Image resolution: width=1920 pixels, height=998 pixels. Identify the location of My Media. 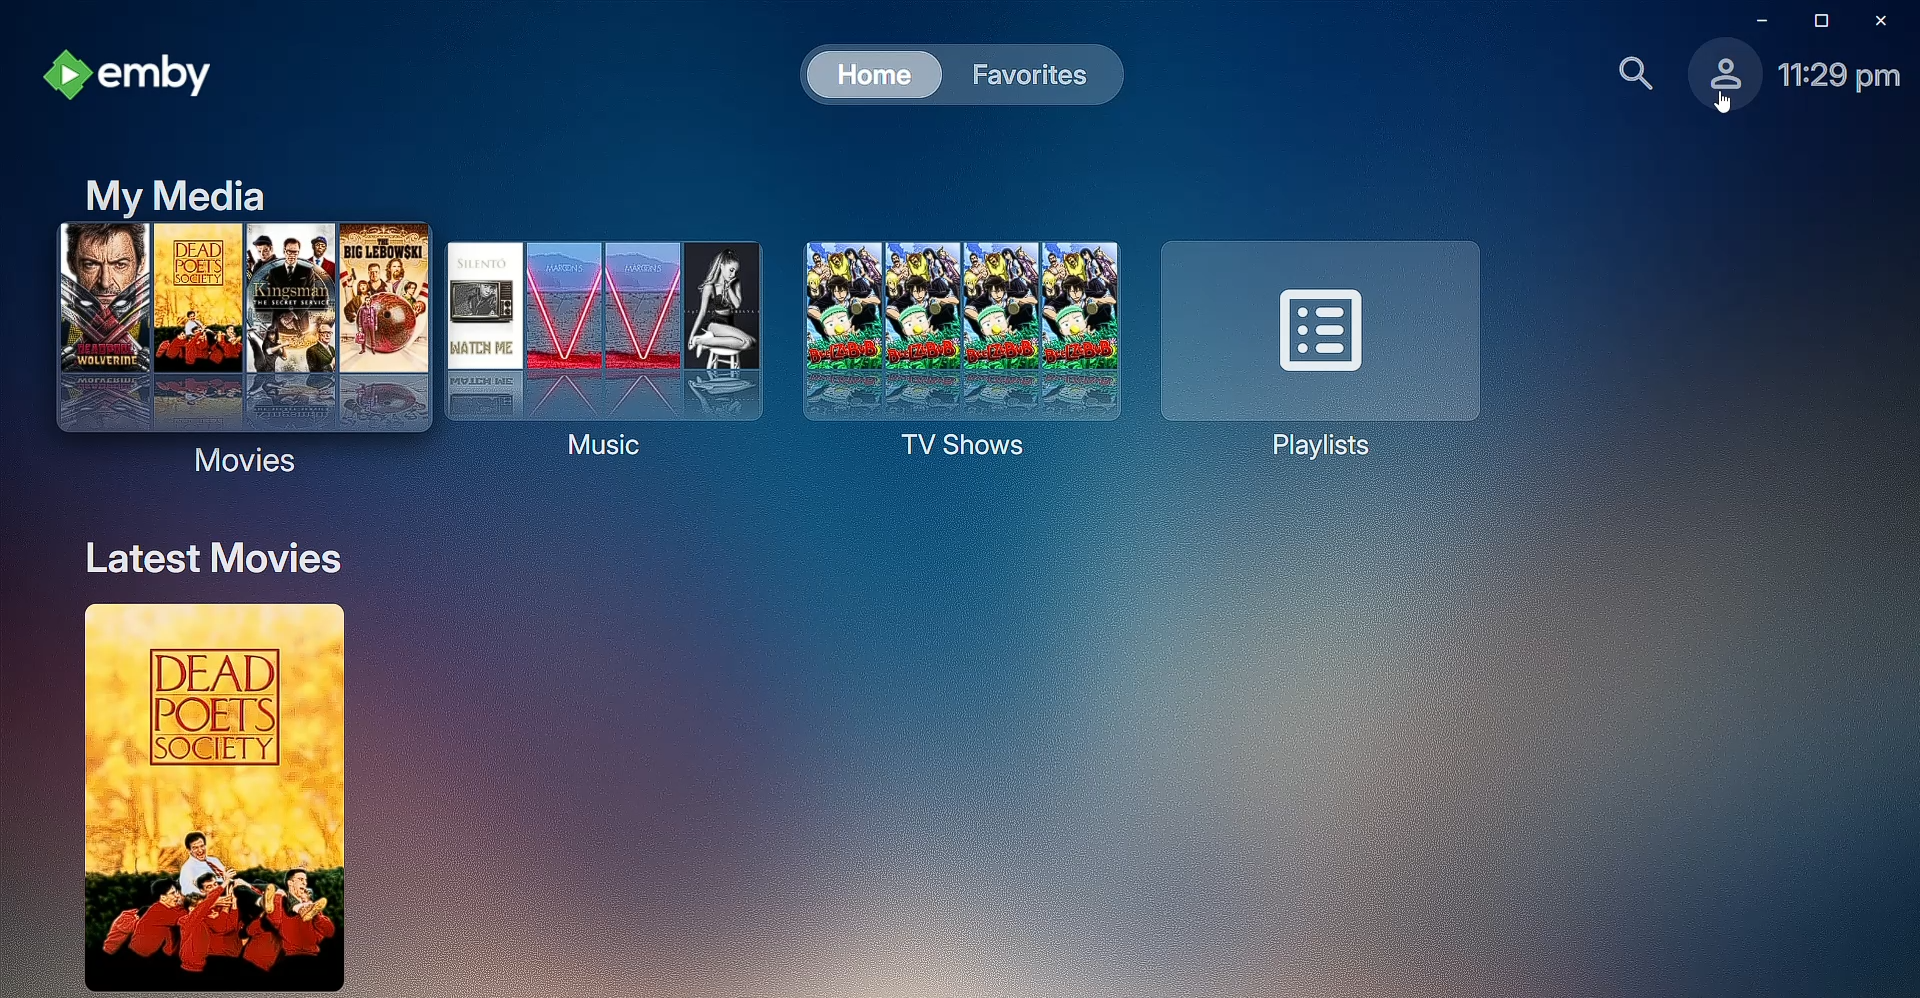
(177, 193).